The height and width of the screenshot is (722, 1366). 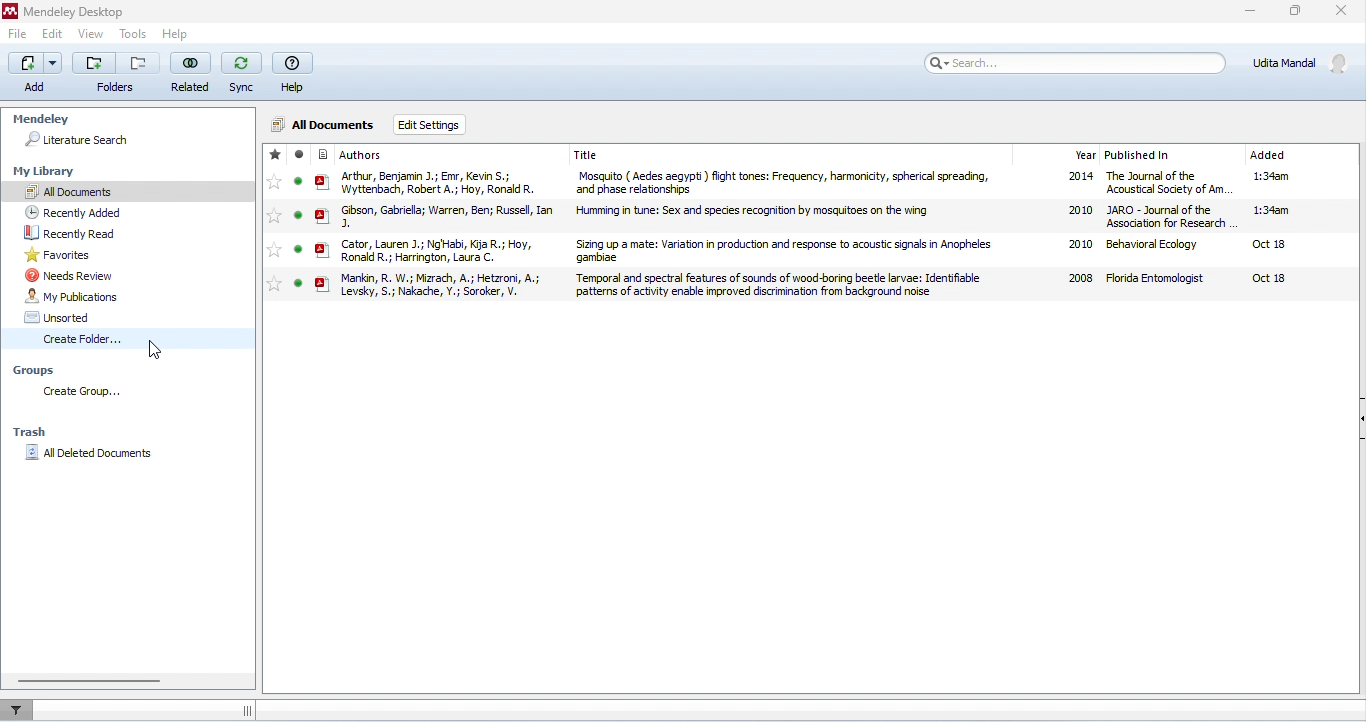 I want to click on favorite, so click(x=277, y=154).